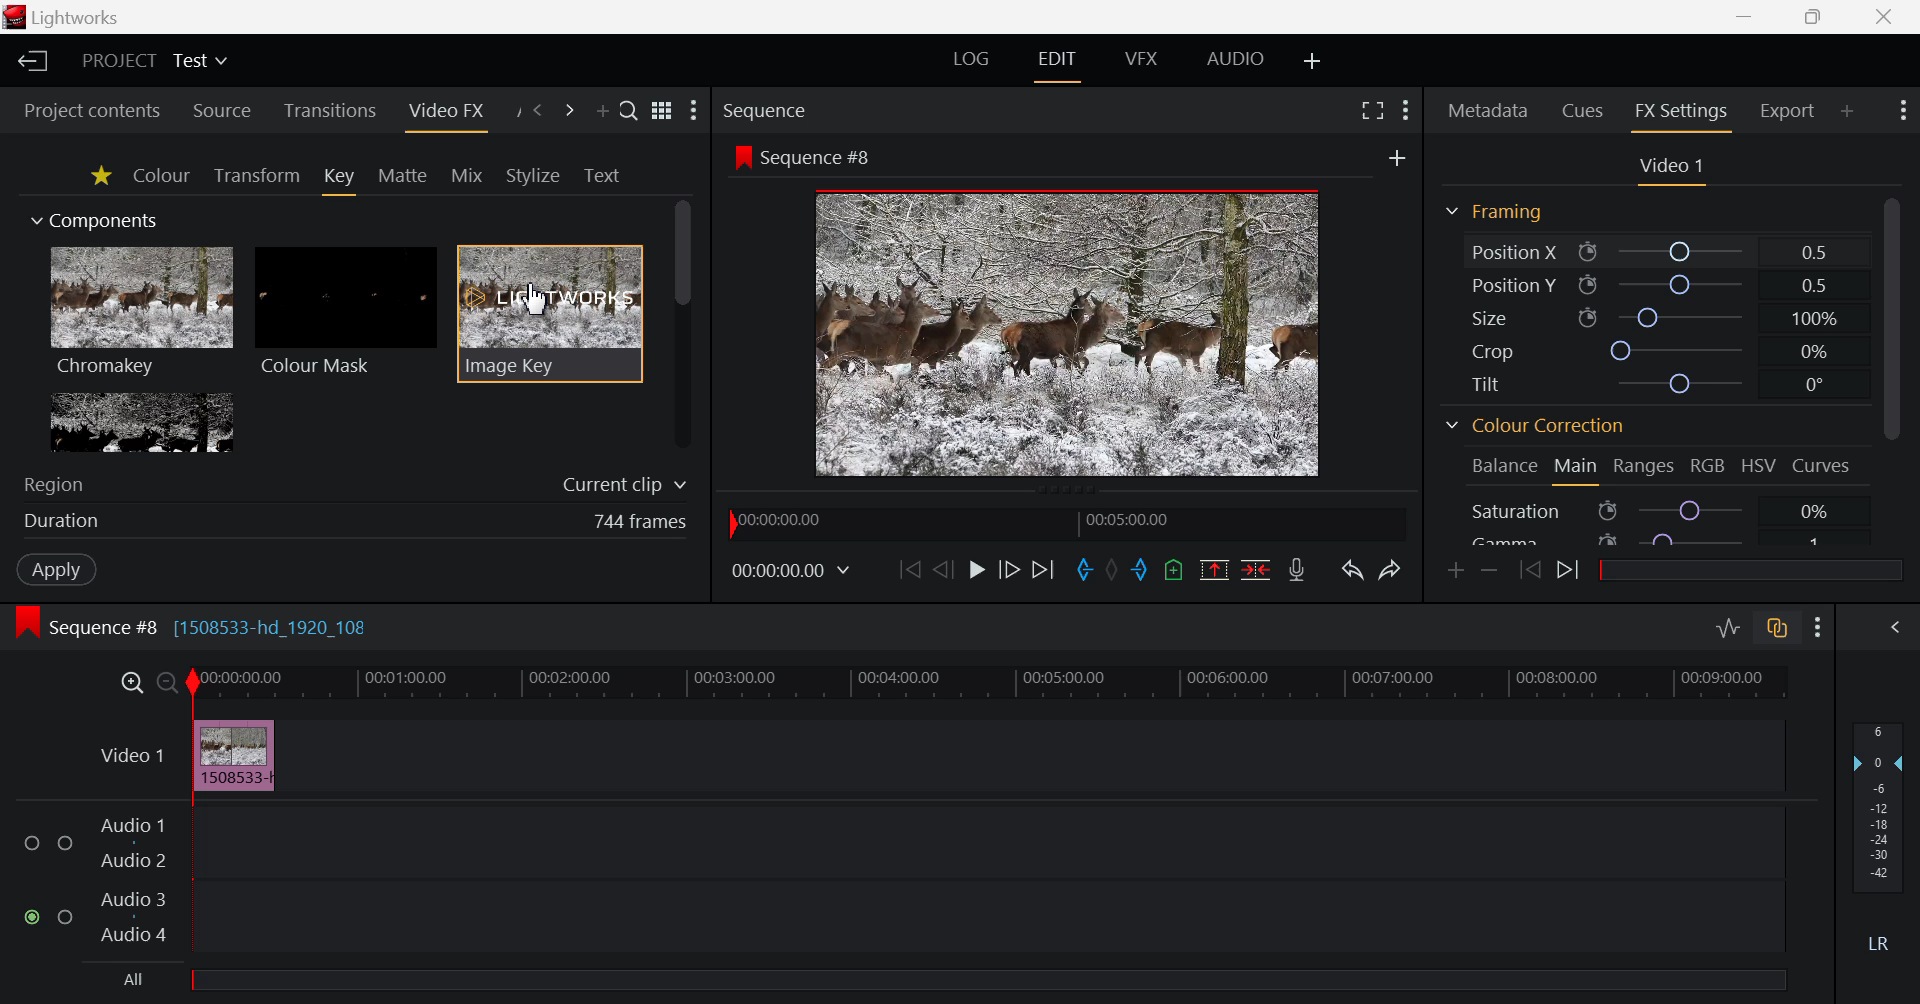 Image resolution: width=1920 pixels, height=1004 pixels. Describe the element at coordinates (334, 108) in the screenshot. I see `Transitions` at that location.